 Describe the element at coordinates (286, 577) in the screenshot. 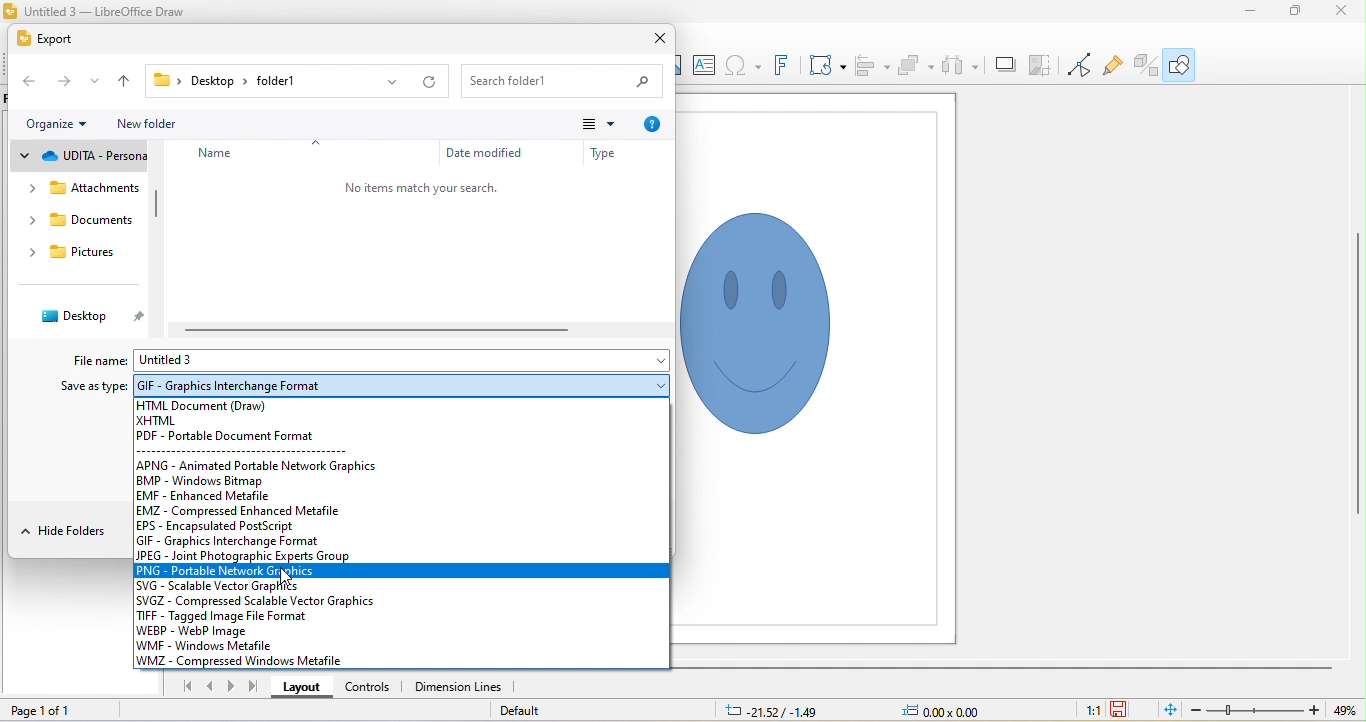

I see `cursor movement` at that location.